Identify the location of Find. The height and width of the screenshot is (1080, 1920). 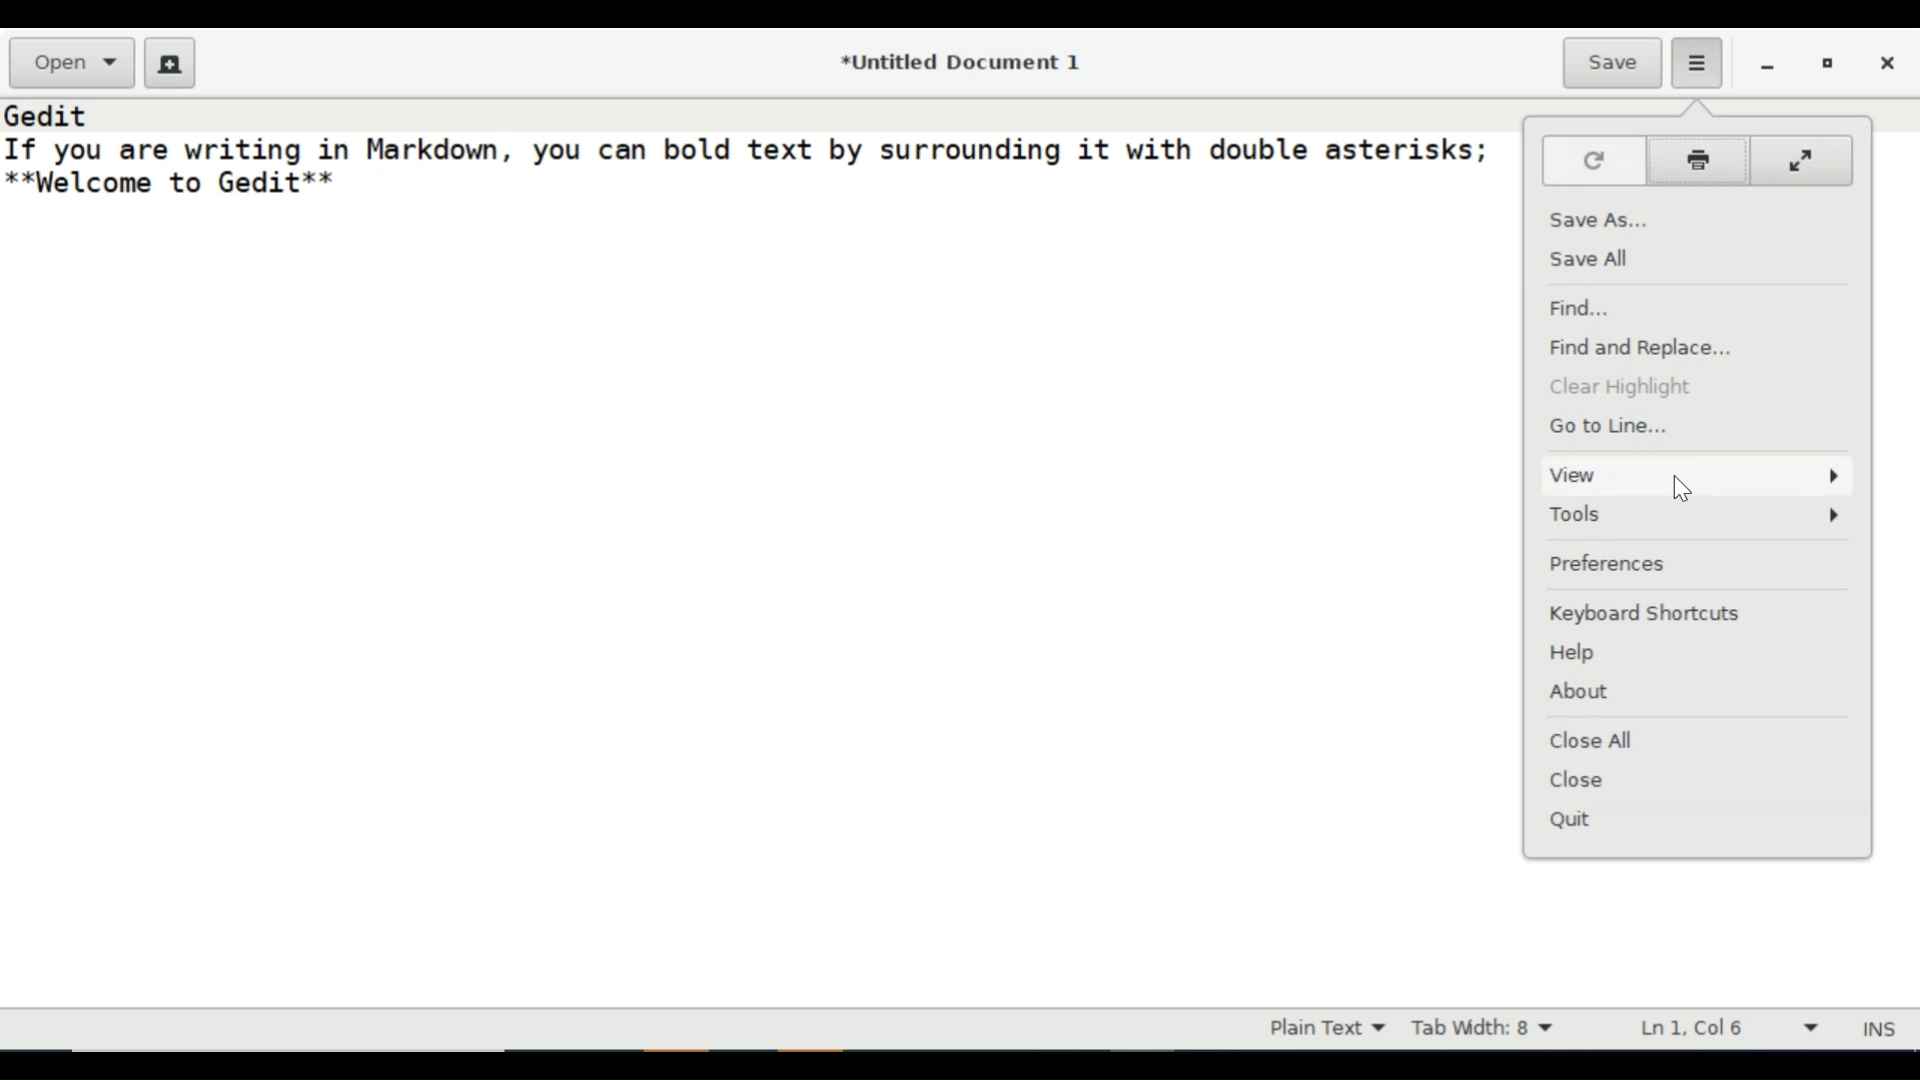
(1594, 305).